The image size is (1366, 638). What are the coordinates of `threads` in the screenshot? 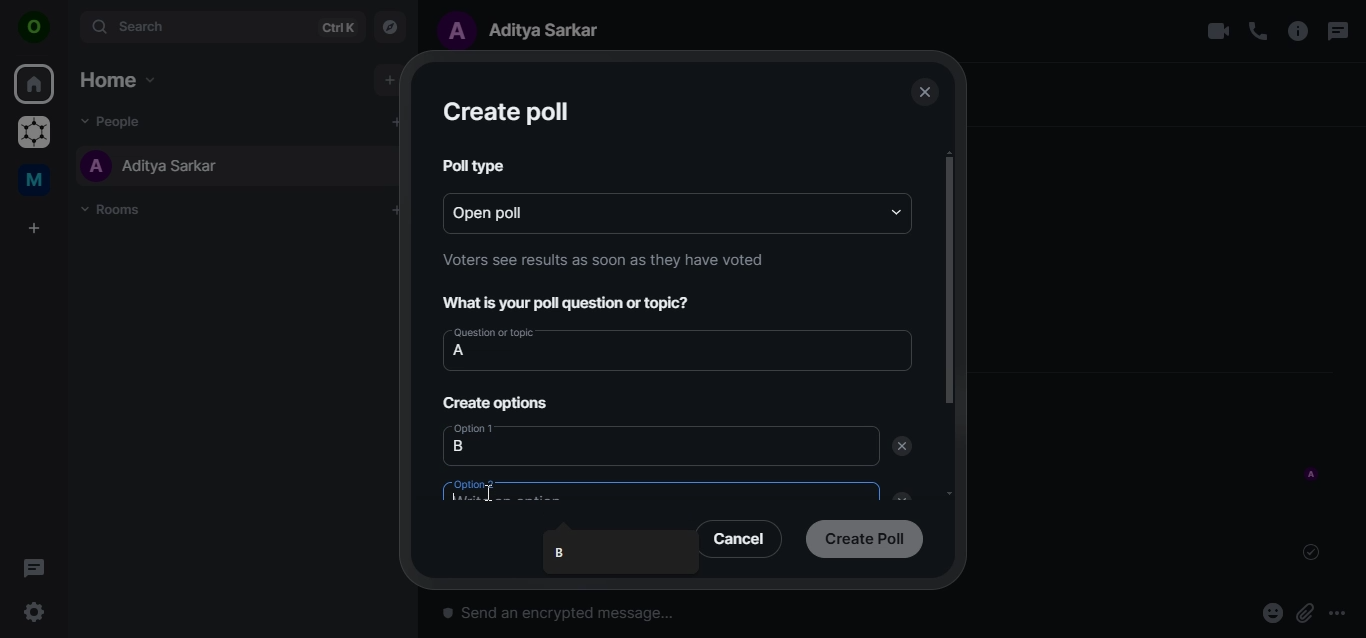 It's located at (1336, 31).